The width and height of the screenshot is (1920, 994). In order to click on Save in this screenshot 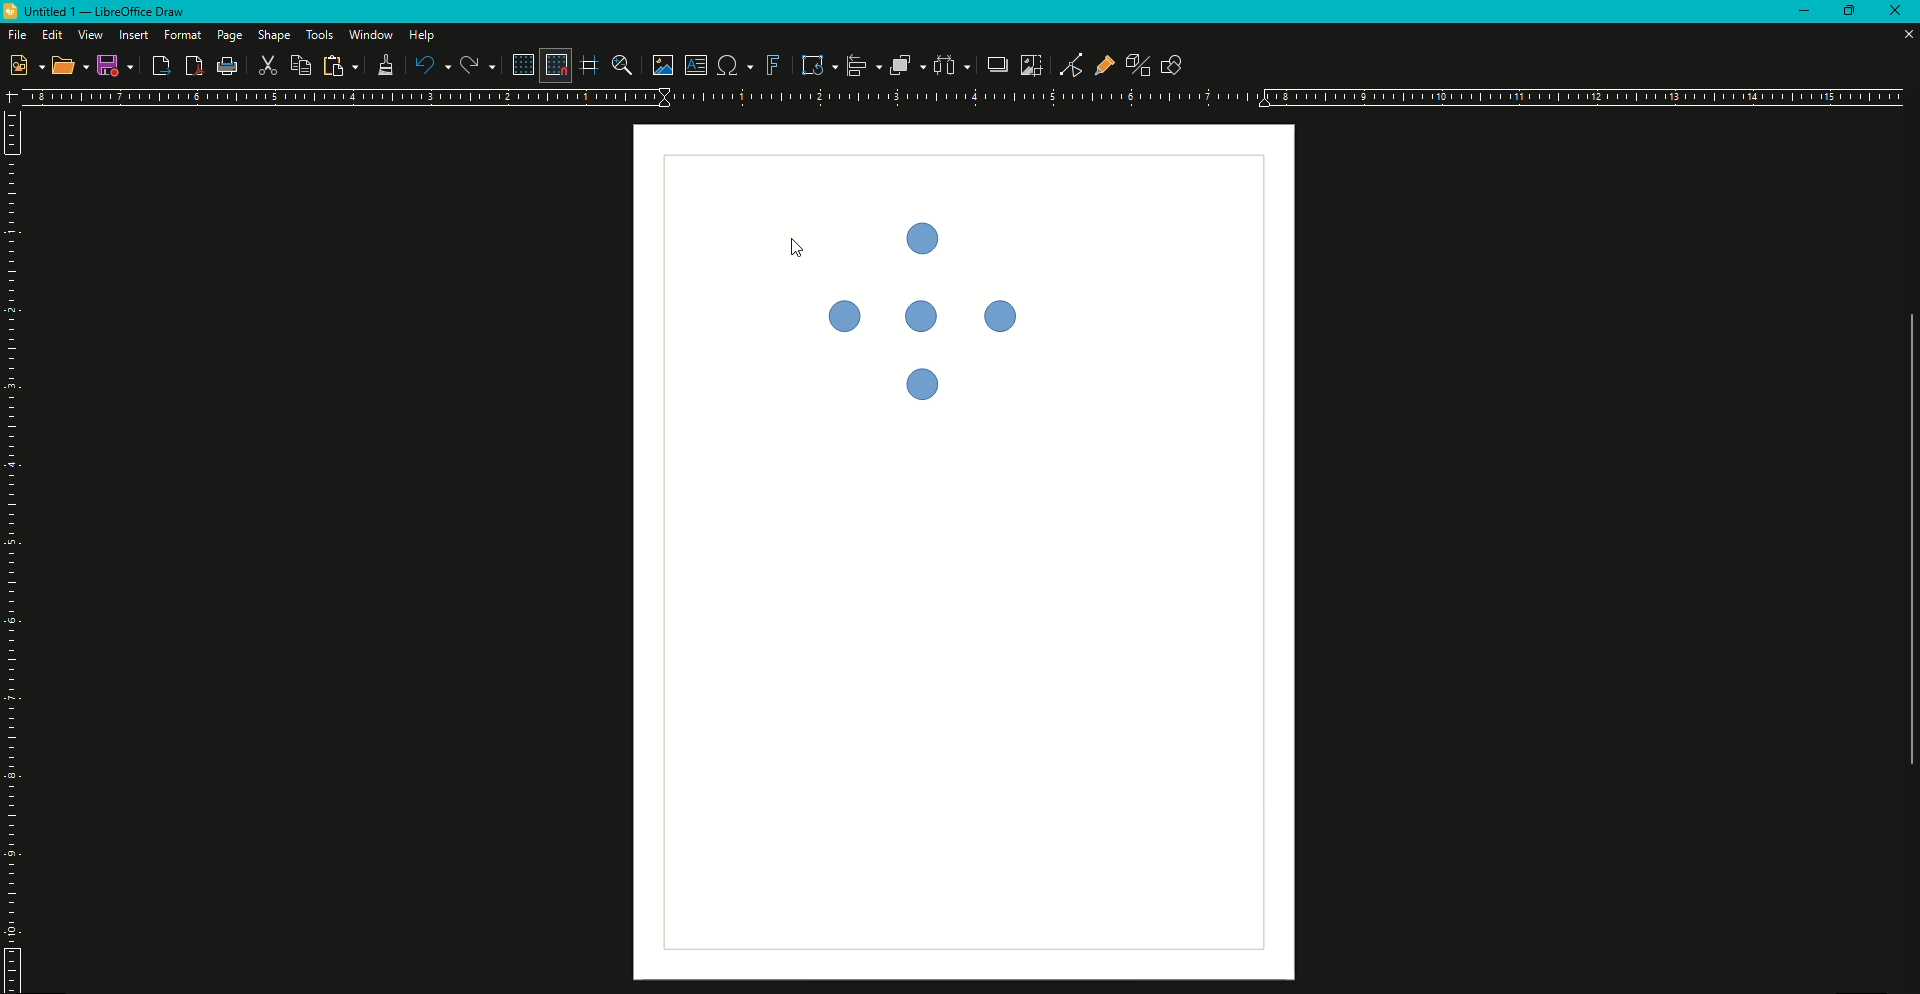, I will do `click(116, 68)`.